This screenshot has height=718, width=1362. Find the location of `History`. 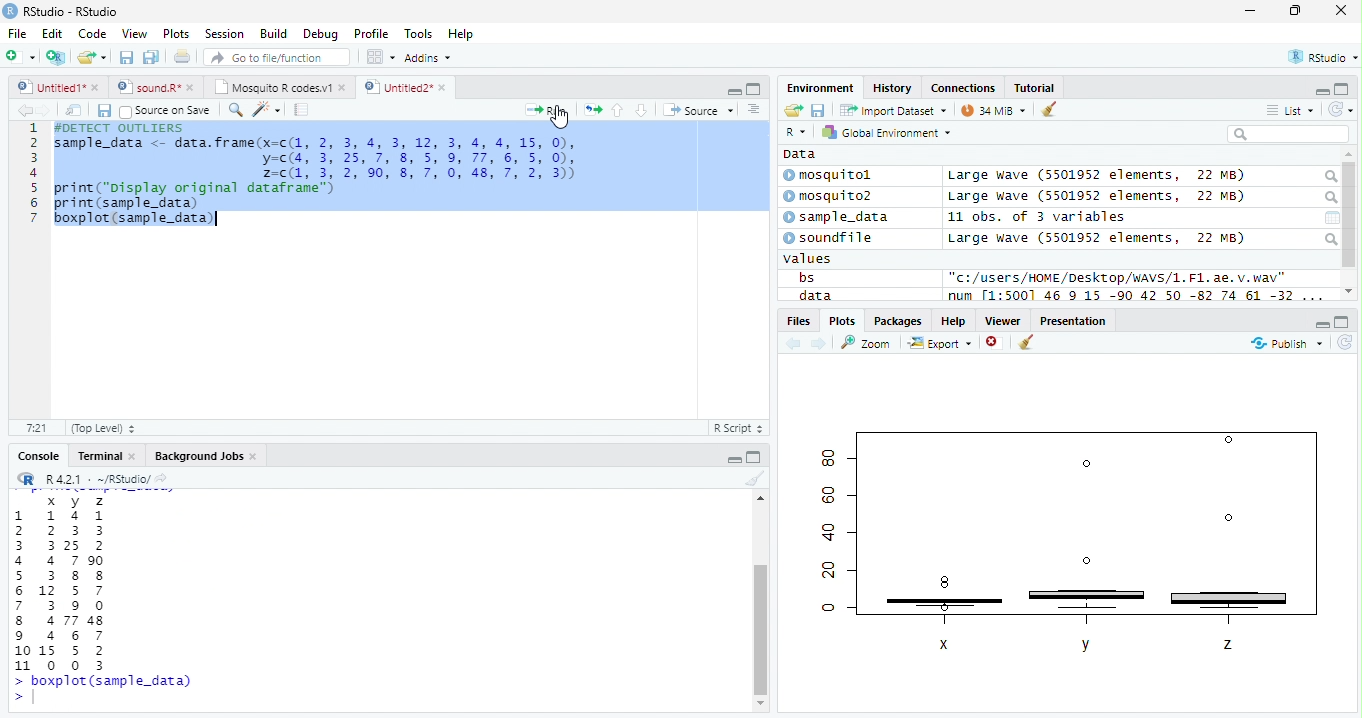

History is located at coordinates (892, 88).